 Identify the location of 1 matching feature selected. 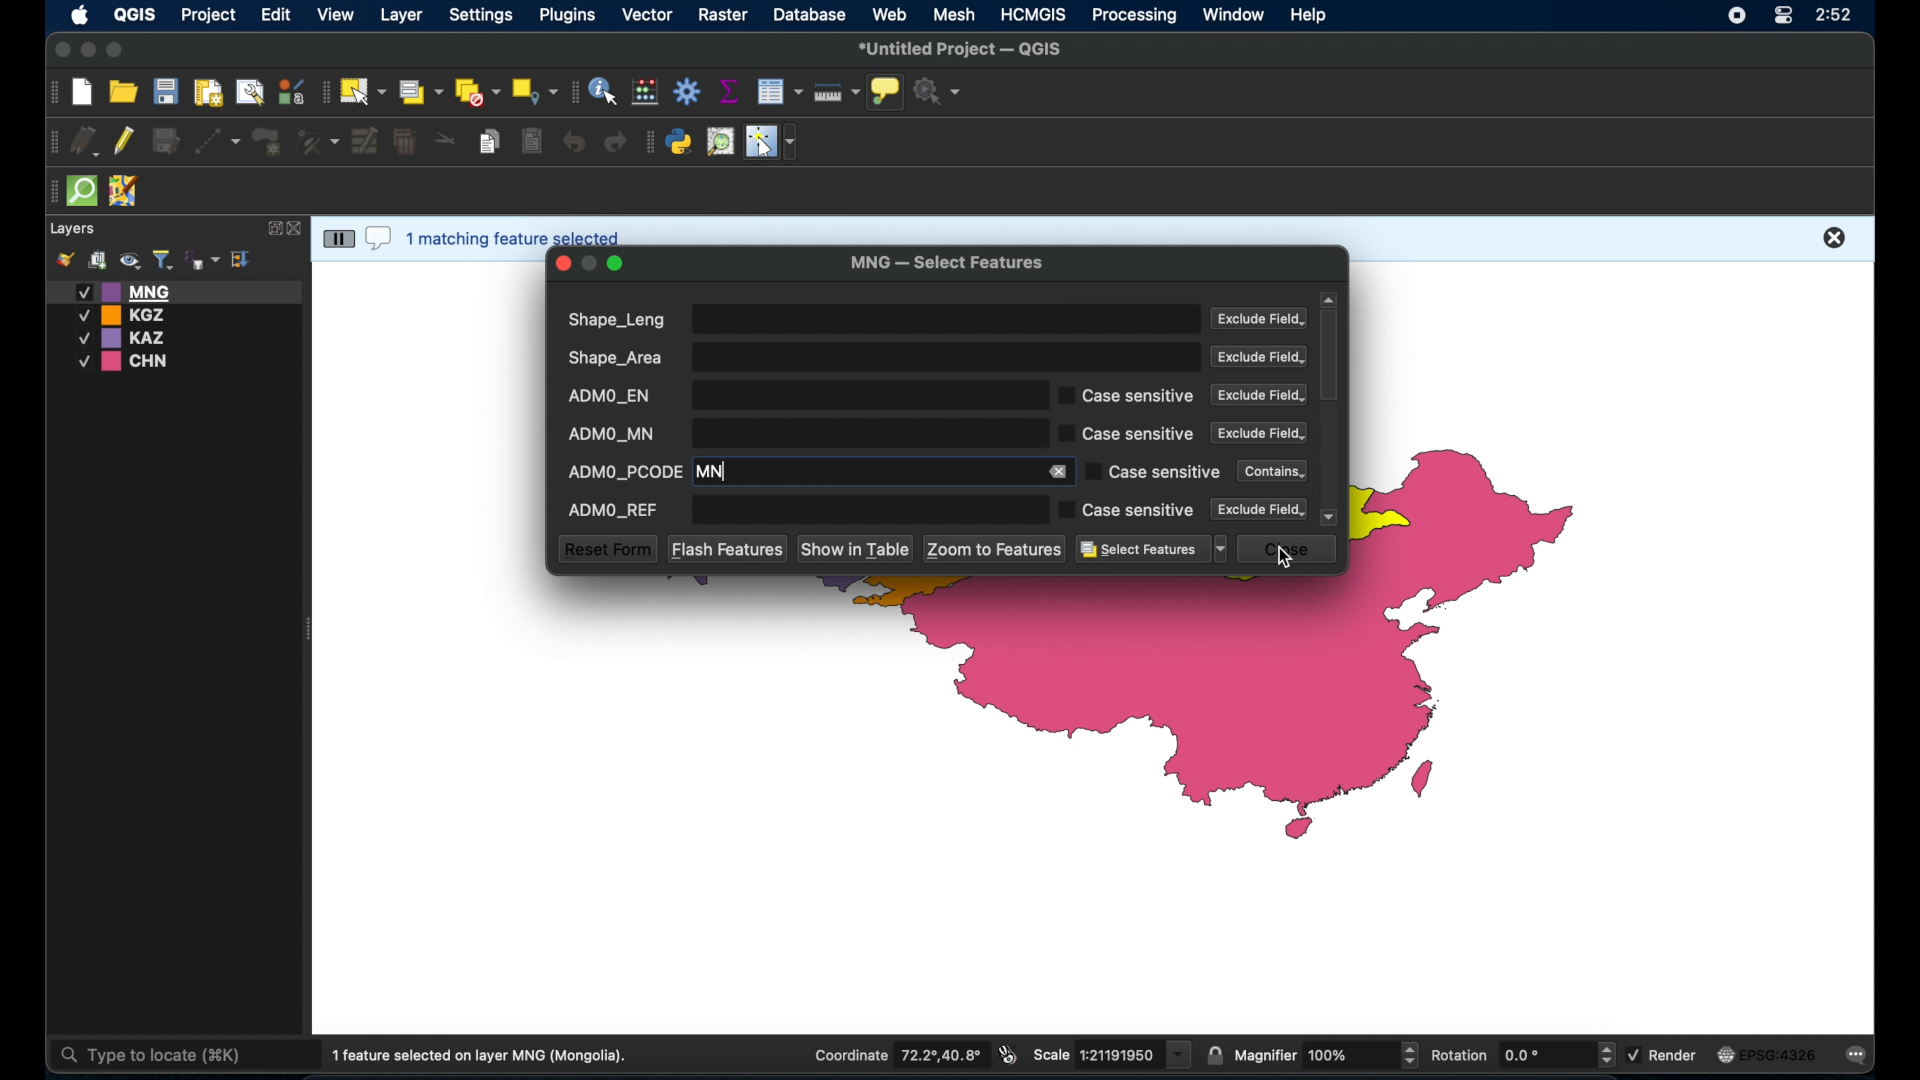
(518, 236).